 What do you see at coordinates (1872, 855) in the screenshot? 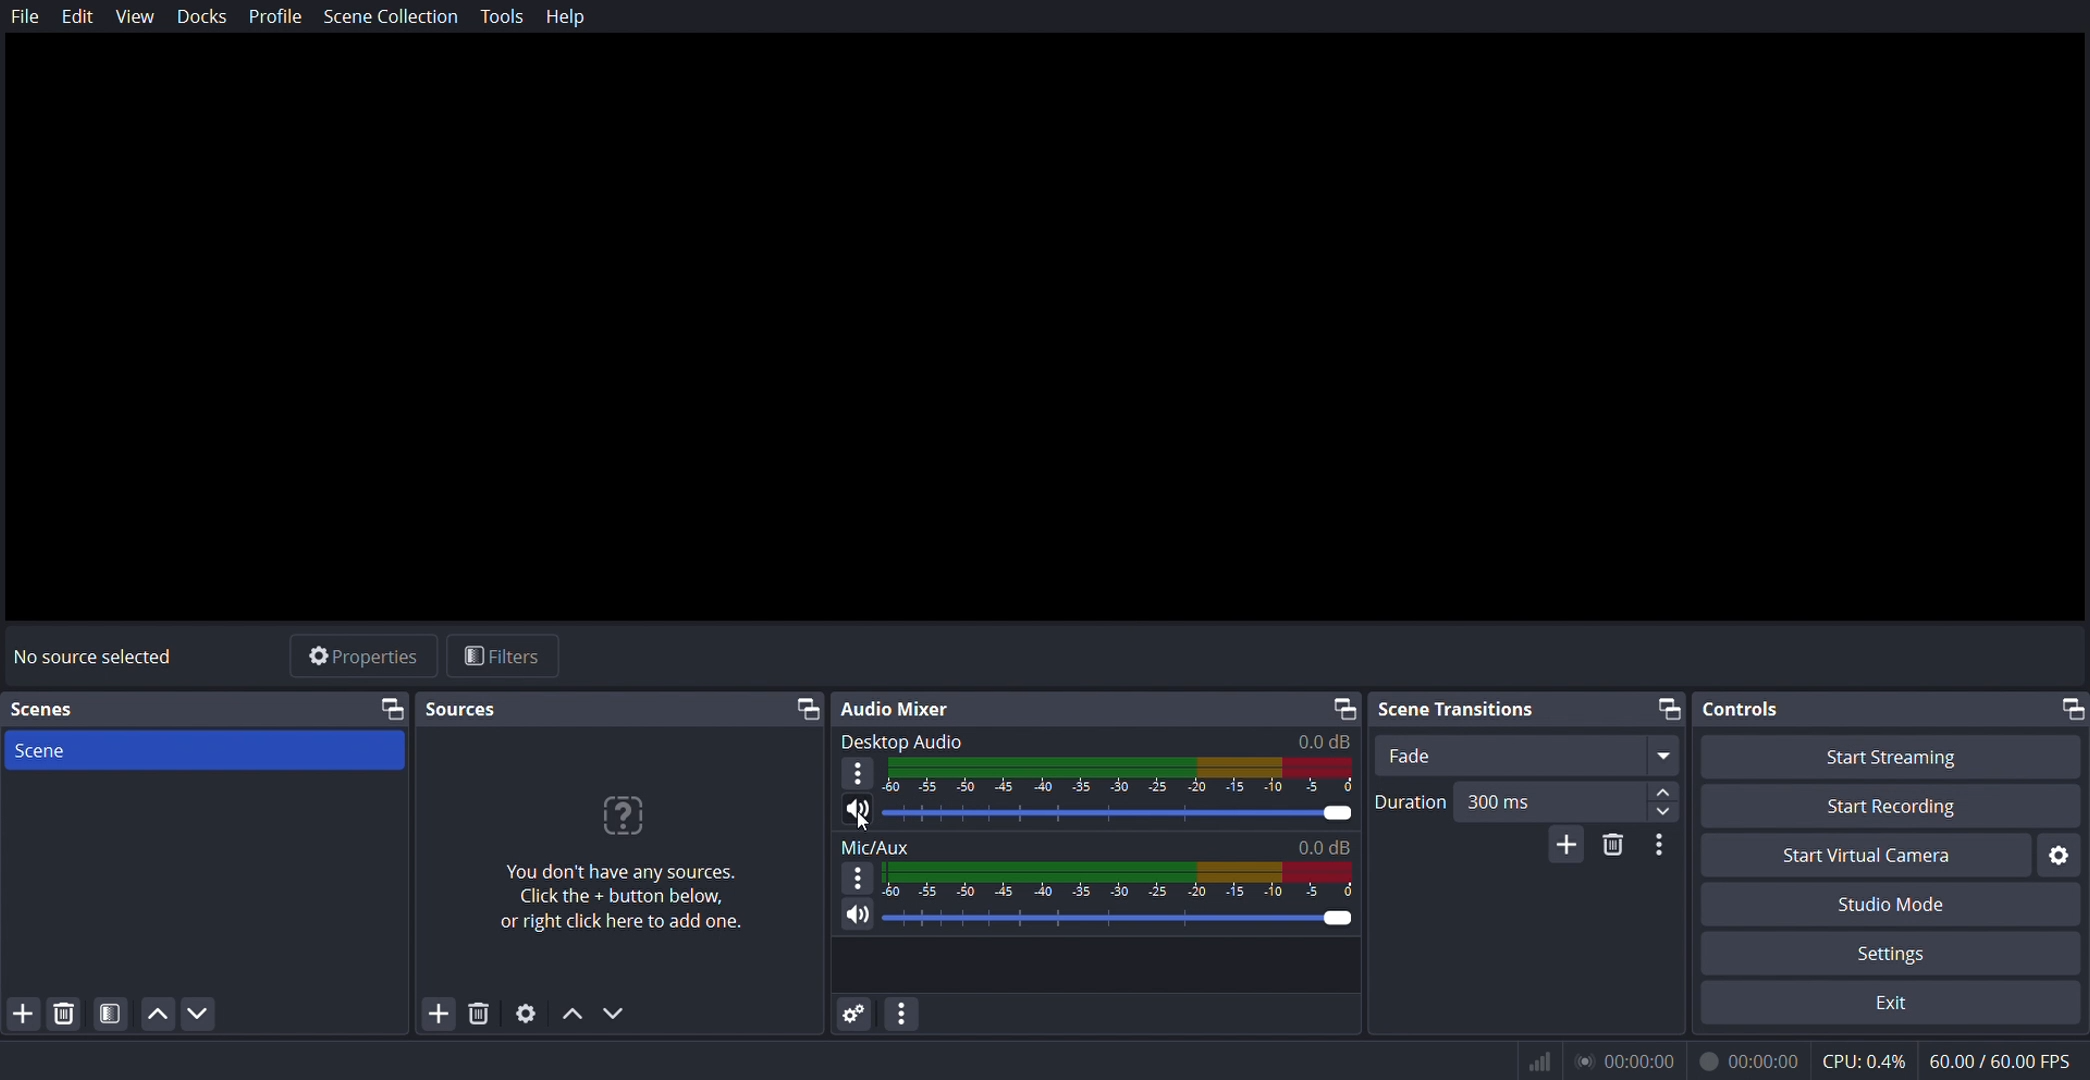
I see `start virtual camera` at bounding box center [1872, 855].